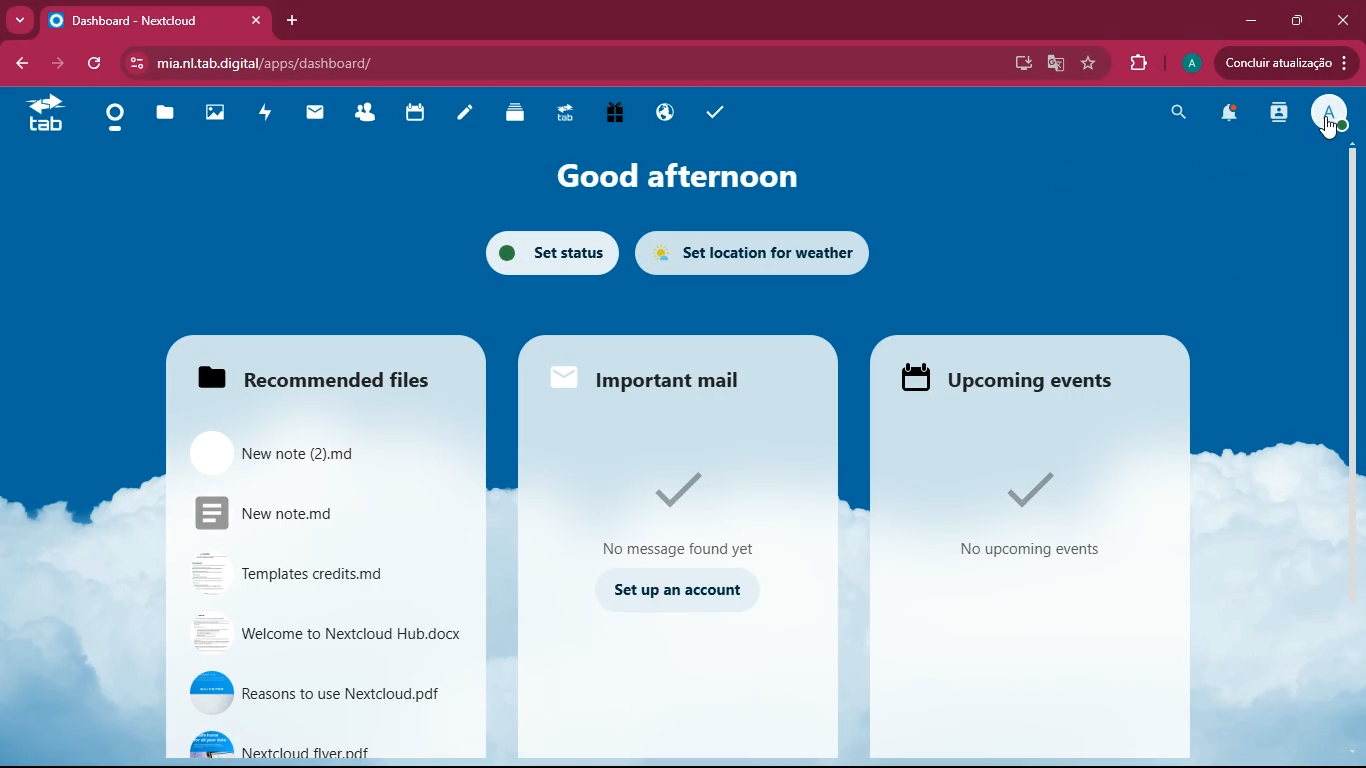 The image size is (1366, 768). I want to click on profile, so click(1192, 63).